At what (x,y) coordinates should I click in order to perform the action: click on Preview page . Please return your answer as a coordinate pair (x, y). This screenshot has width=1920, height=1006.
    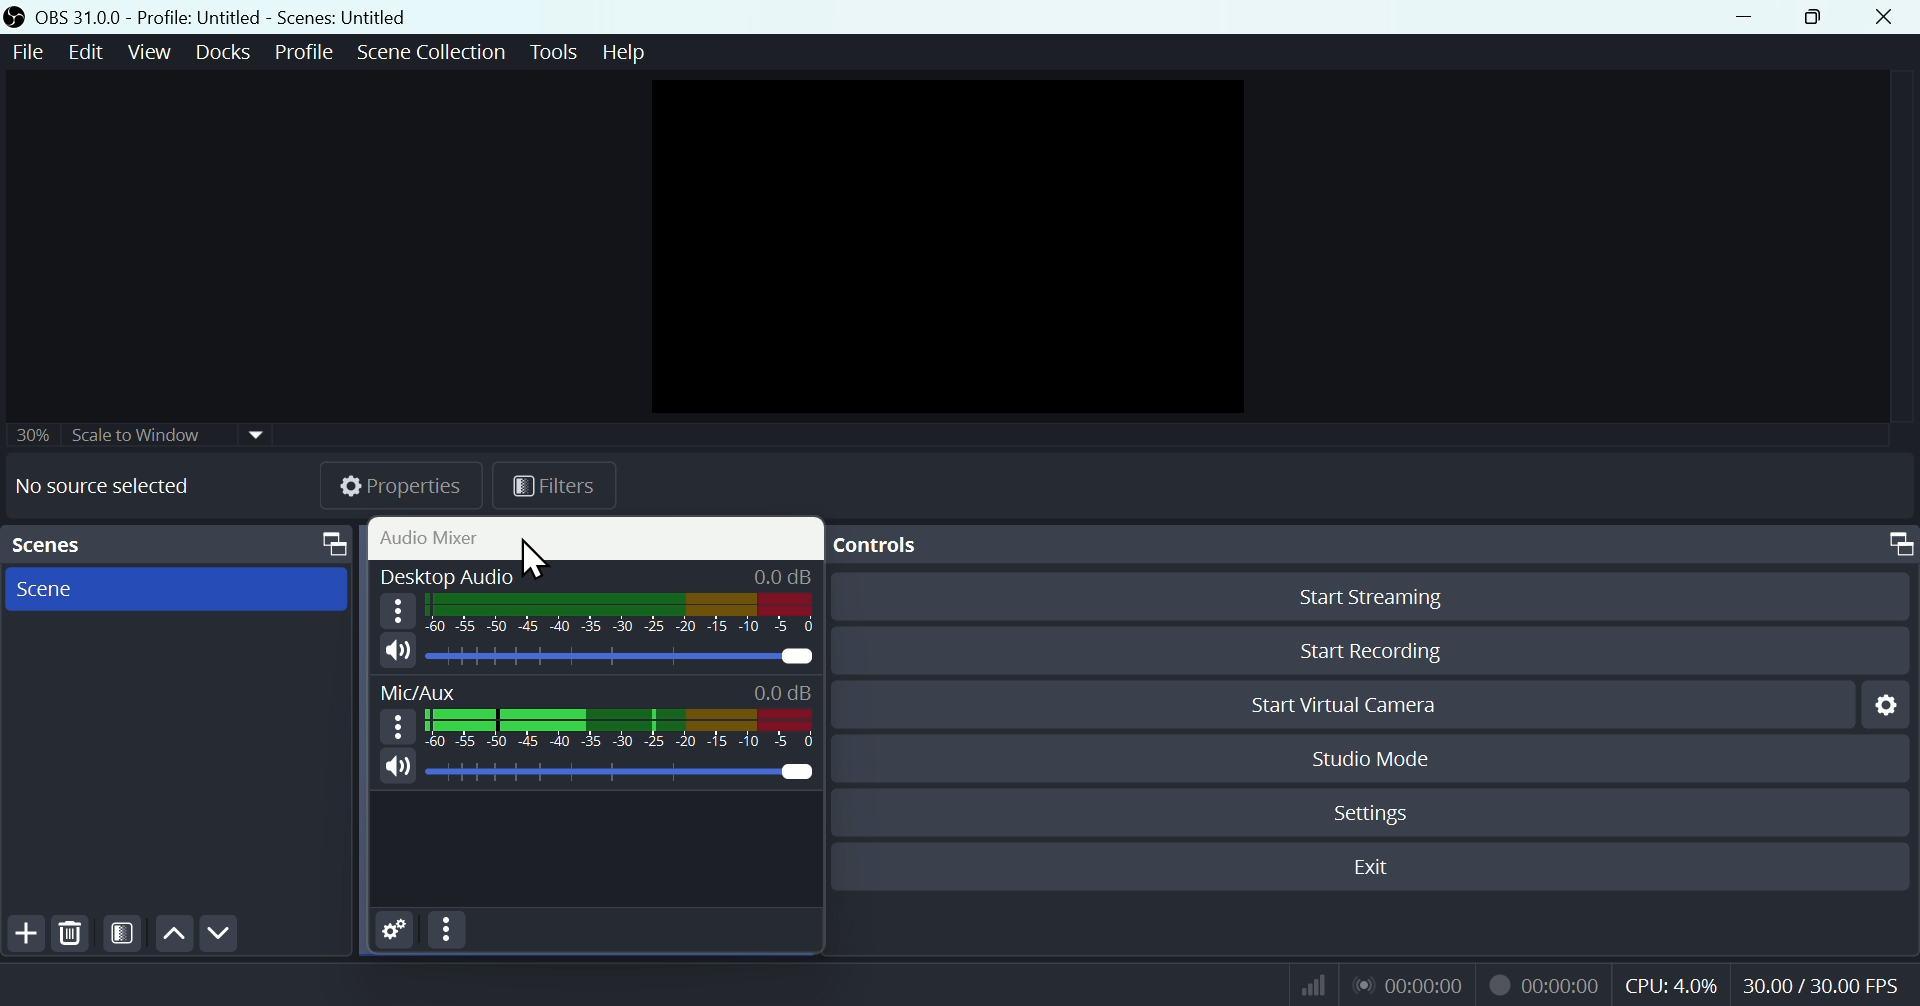
    Looking at the image, I should click on (941, 241).